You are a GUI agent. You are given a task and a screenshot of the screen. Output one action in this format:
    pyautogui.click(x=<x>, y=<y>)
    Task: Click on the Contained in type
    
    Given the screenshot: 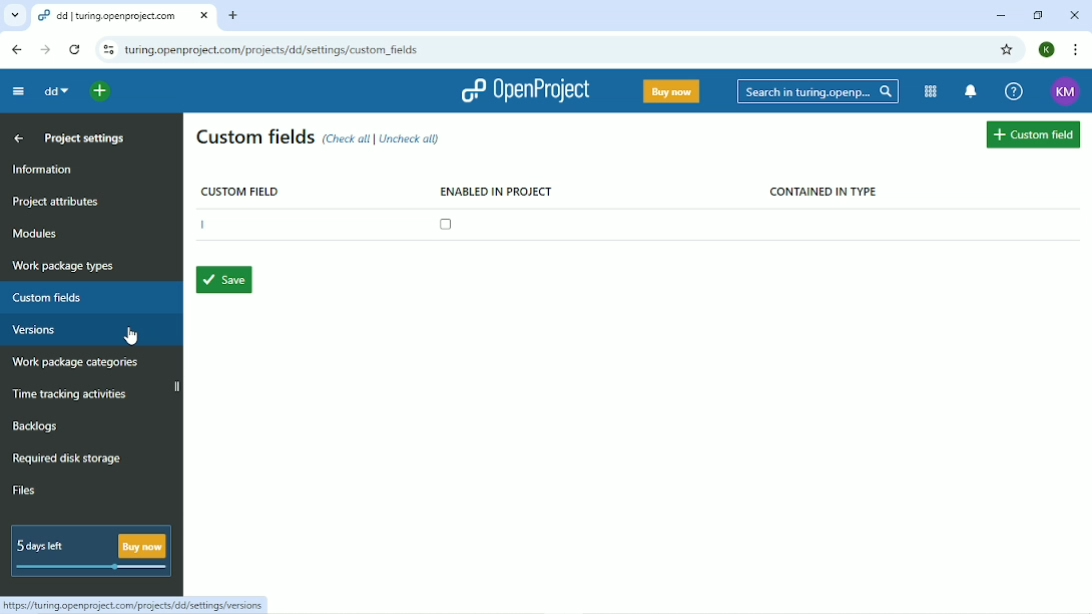 What is the action you would take?
    pyautogui.click(x=826, y=192)
    